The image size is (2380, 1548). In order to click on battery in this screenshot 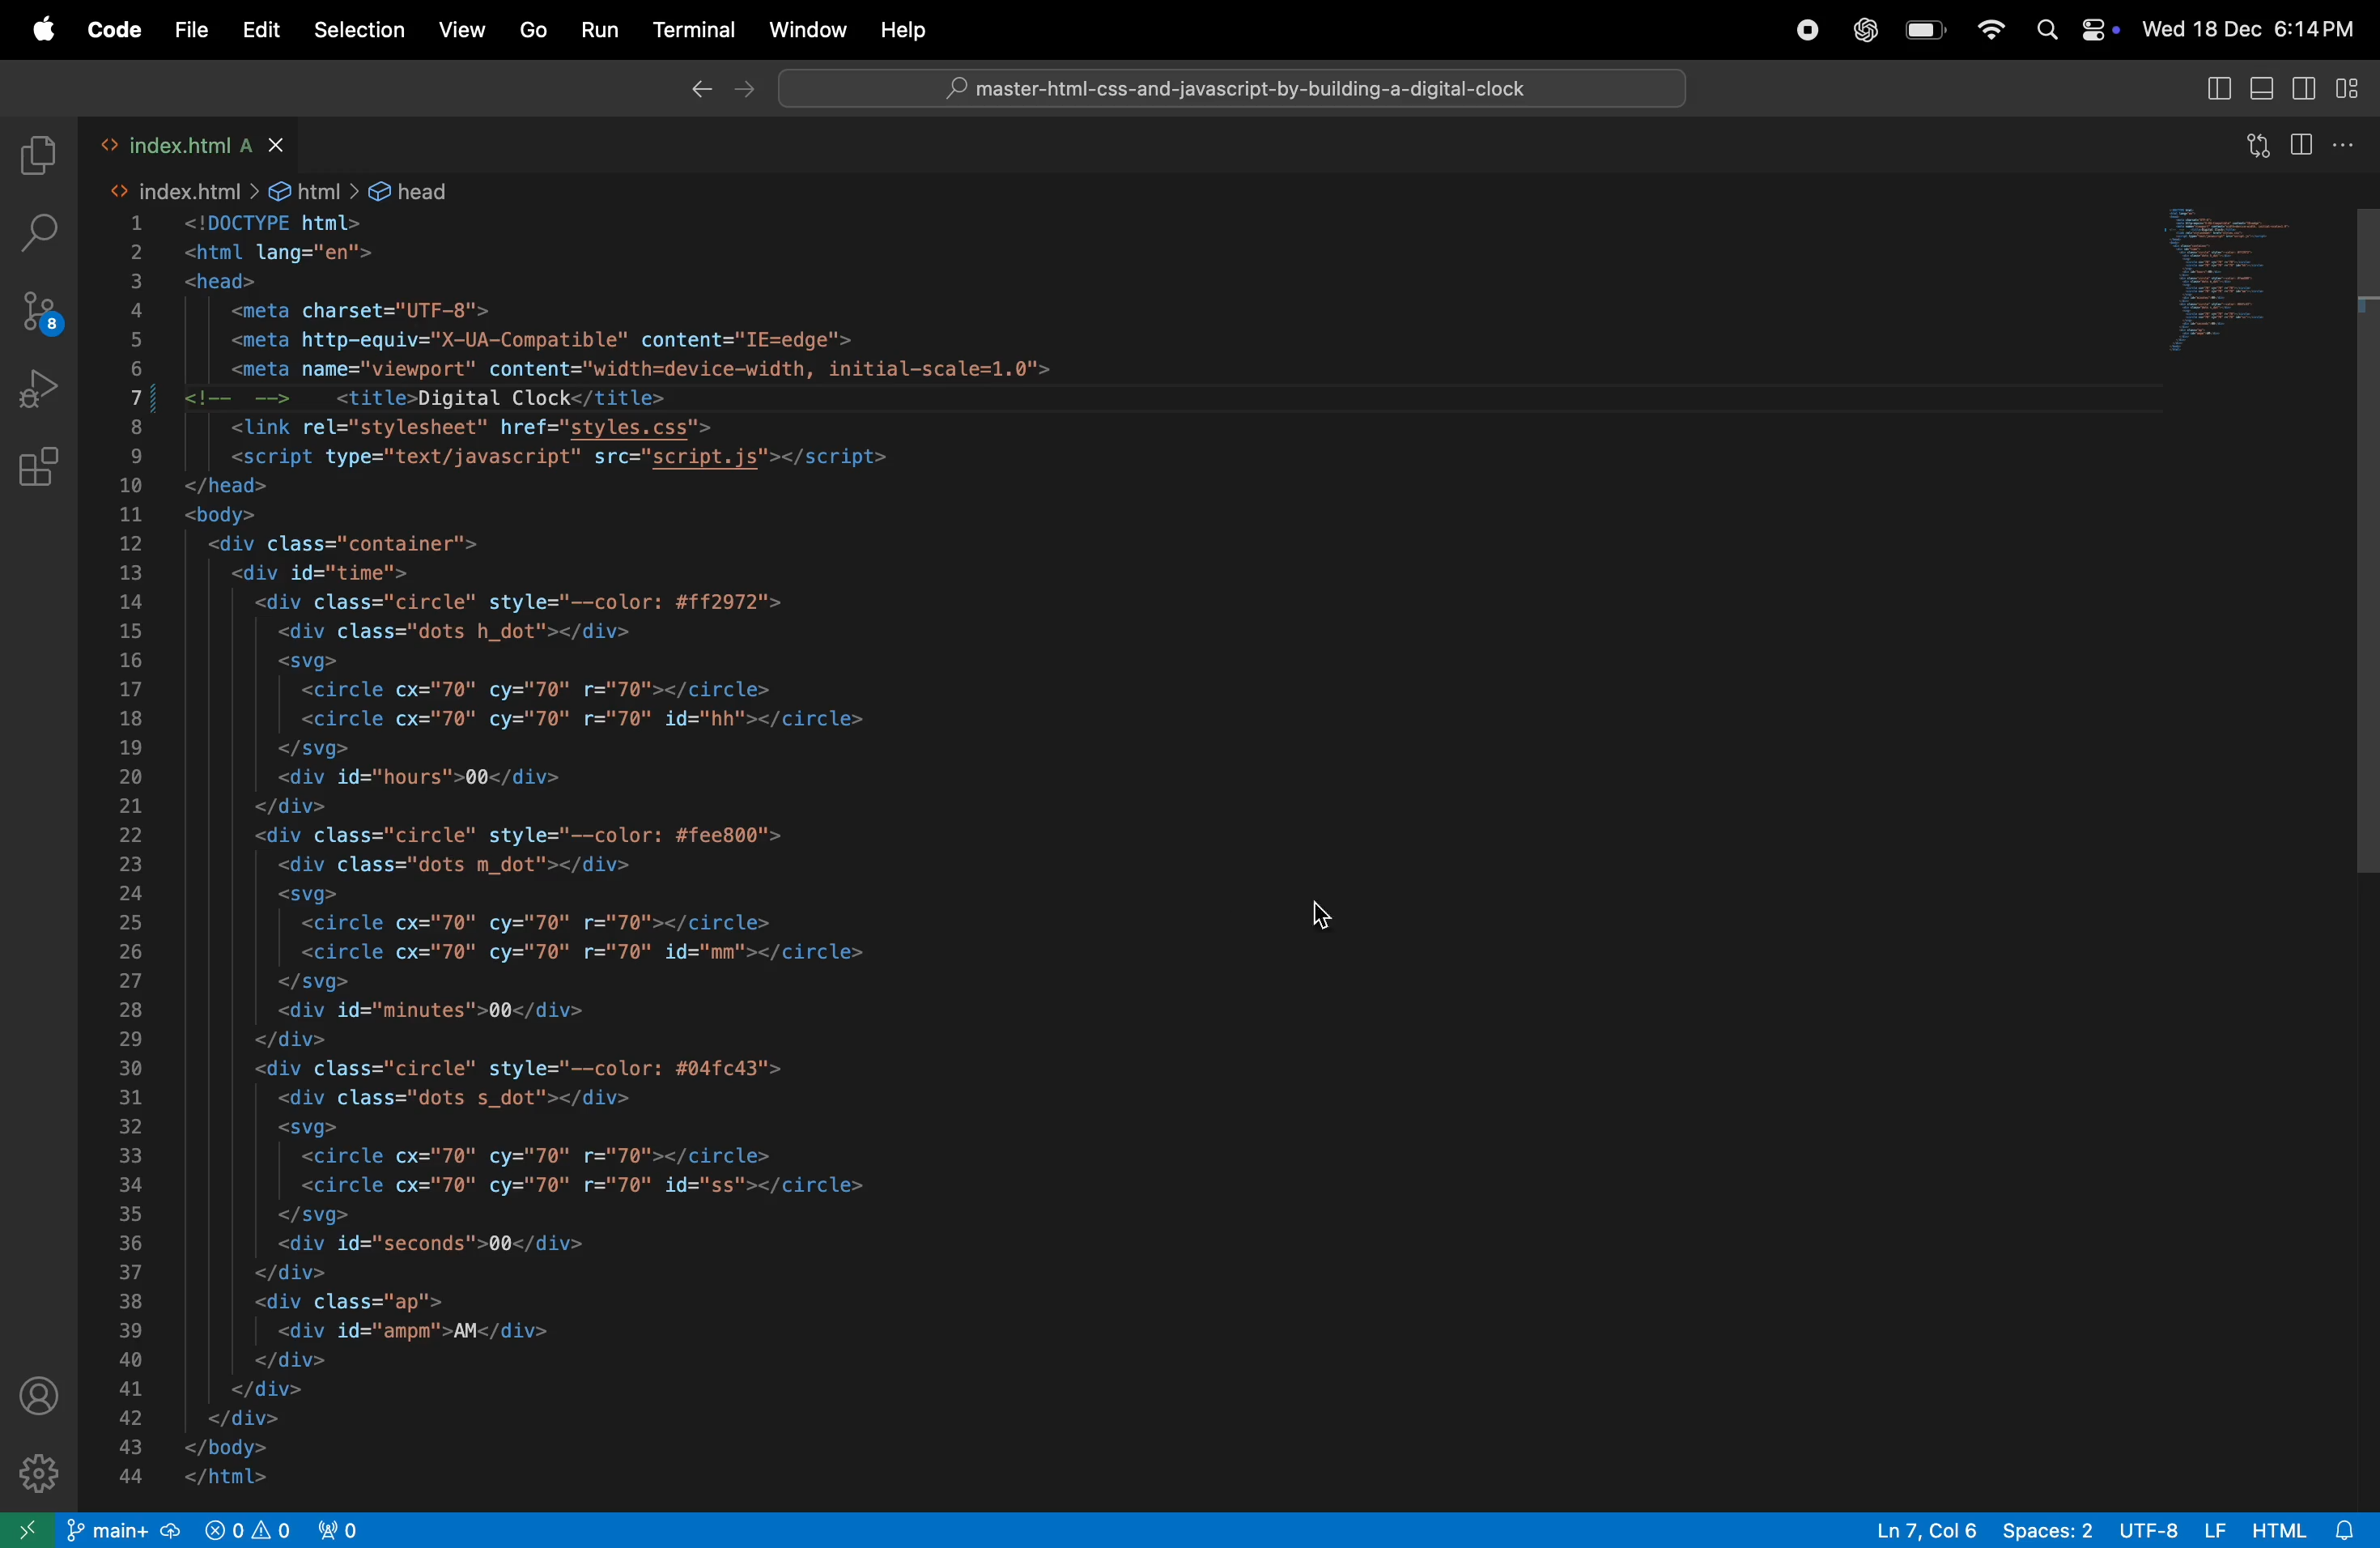, I will do `click(1925, 31)`.